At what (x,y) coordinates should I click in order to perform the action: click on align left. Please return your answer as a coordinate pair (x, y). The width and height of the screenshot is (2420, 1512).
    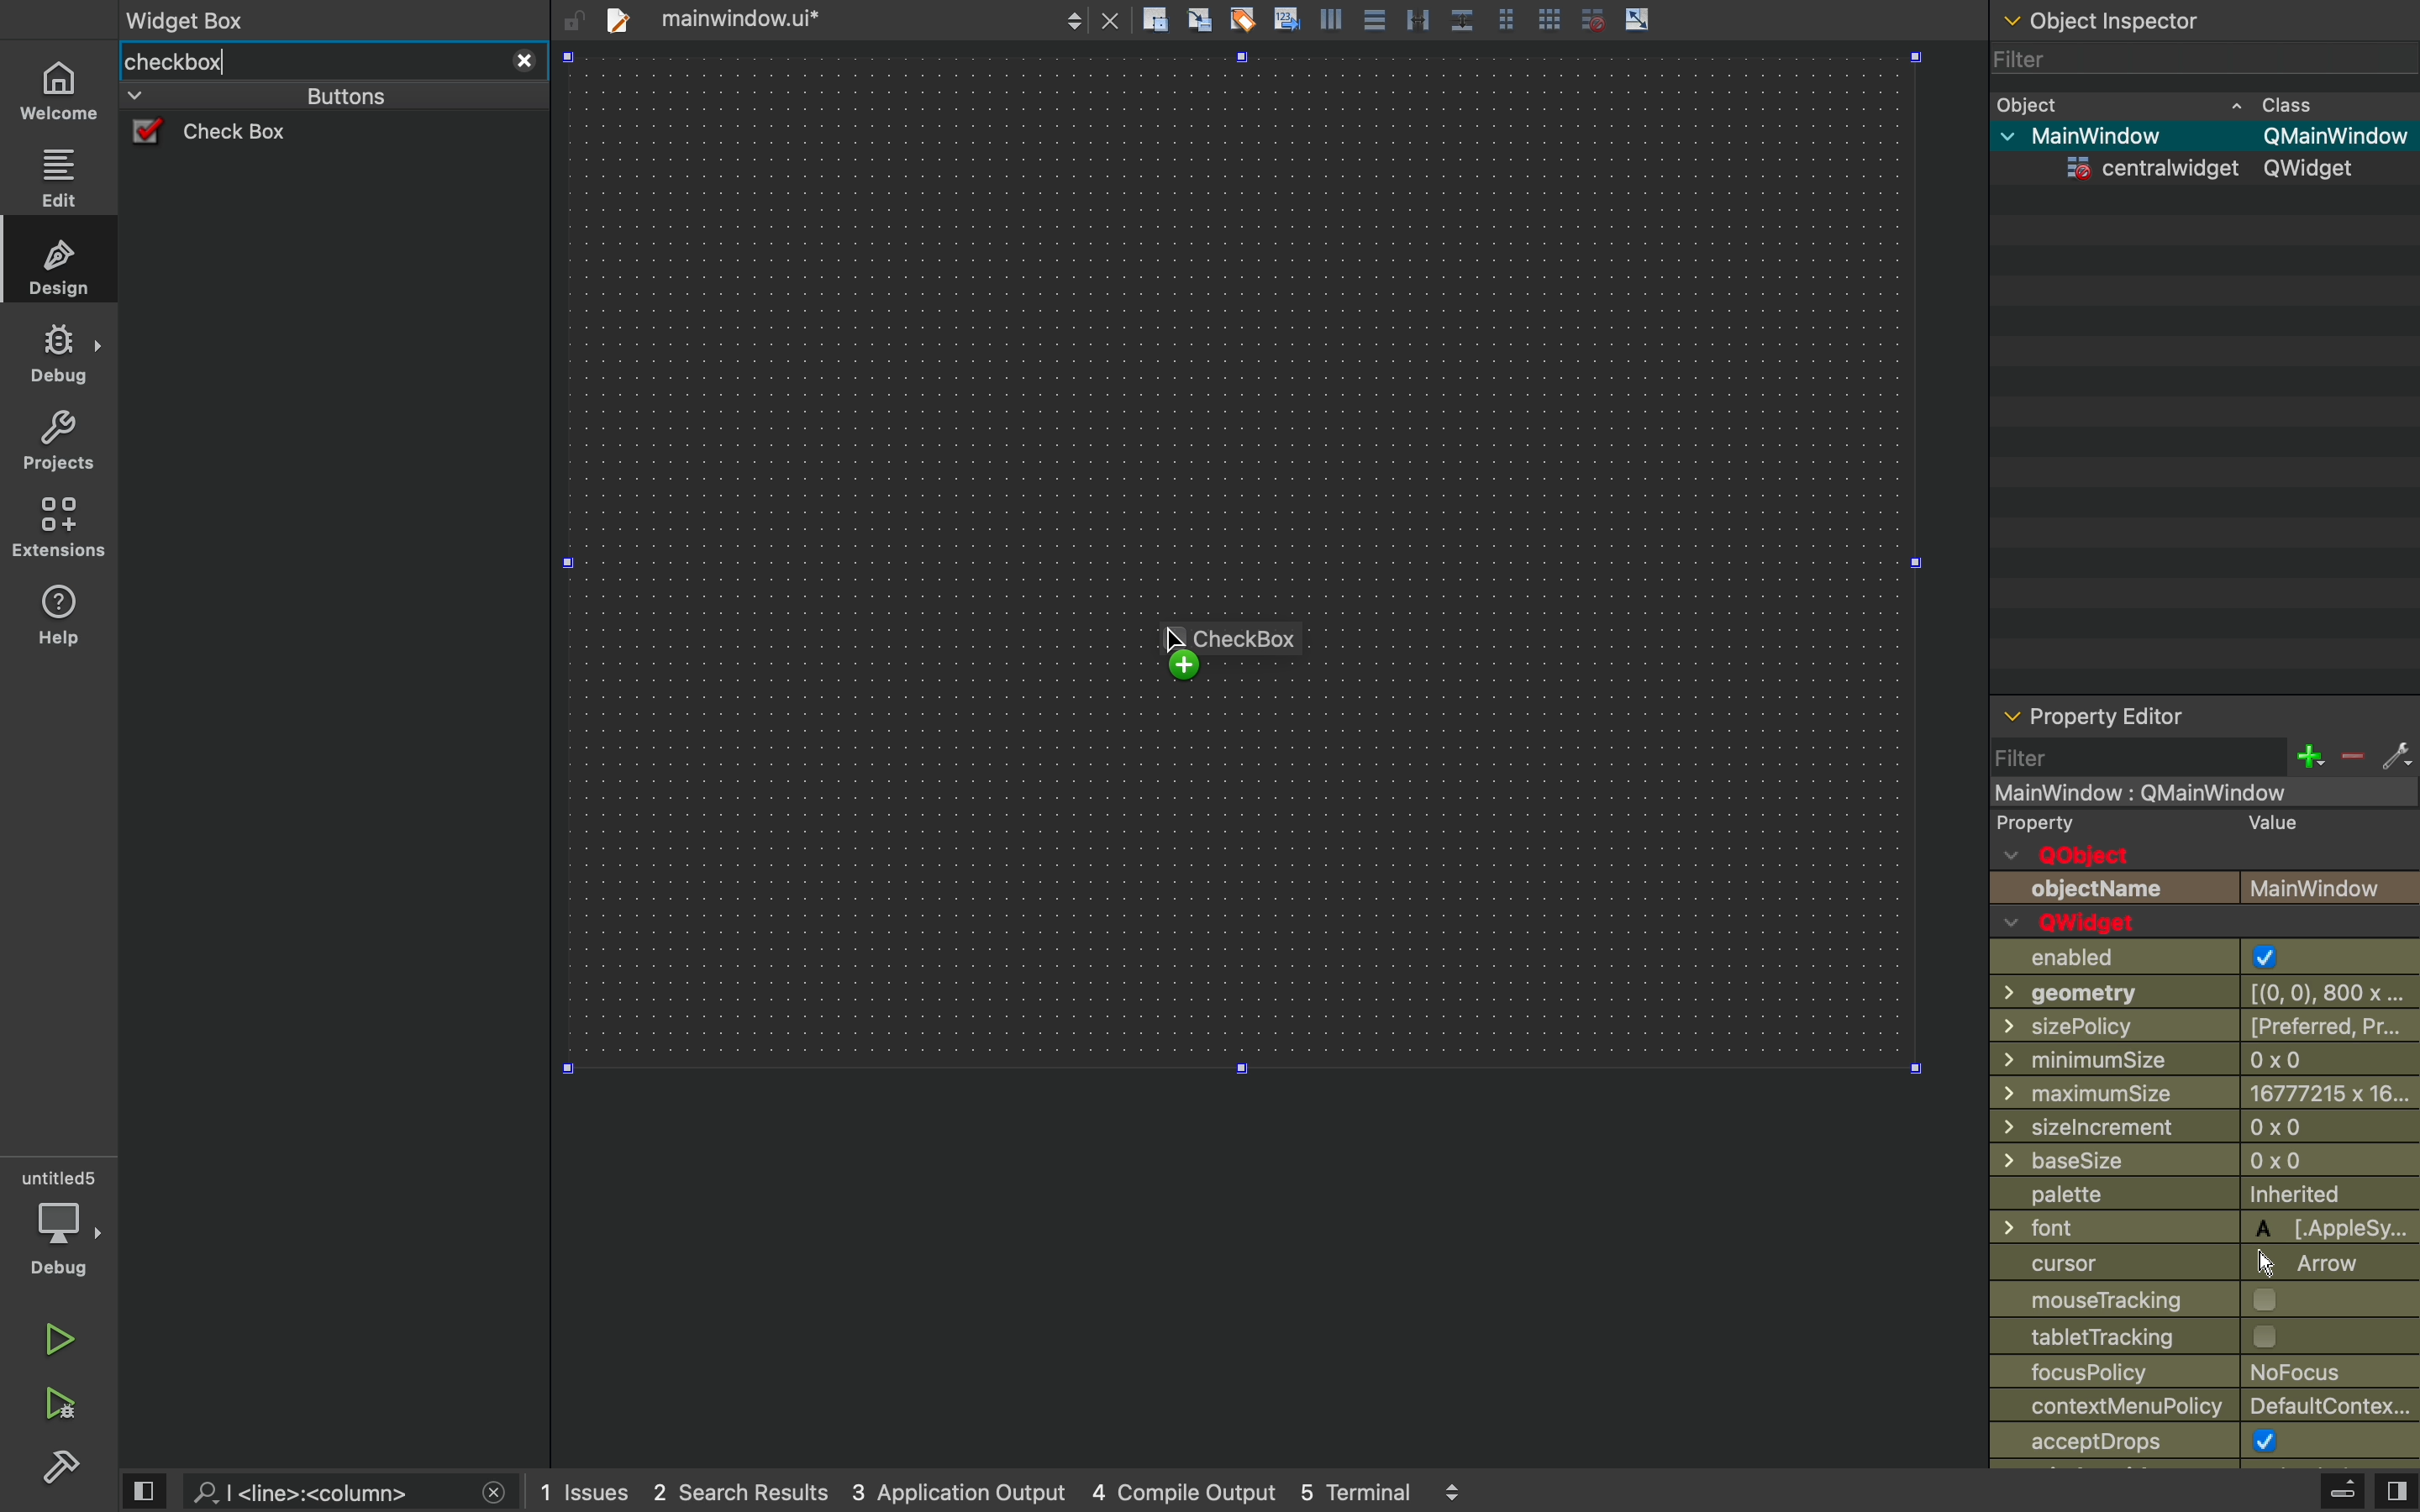
    Looking at the image, I should click on (1331, 17).